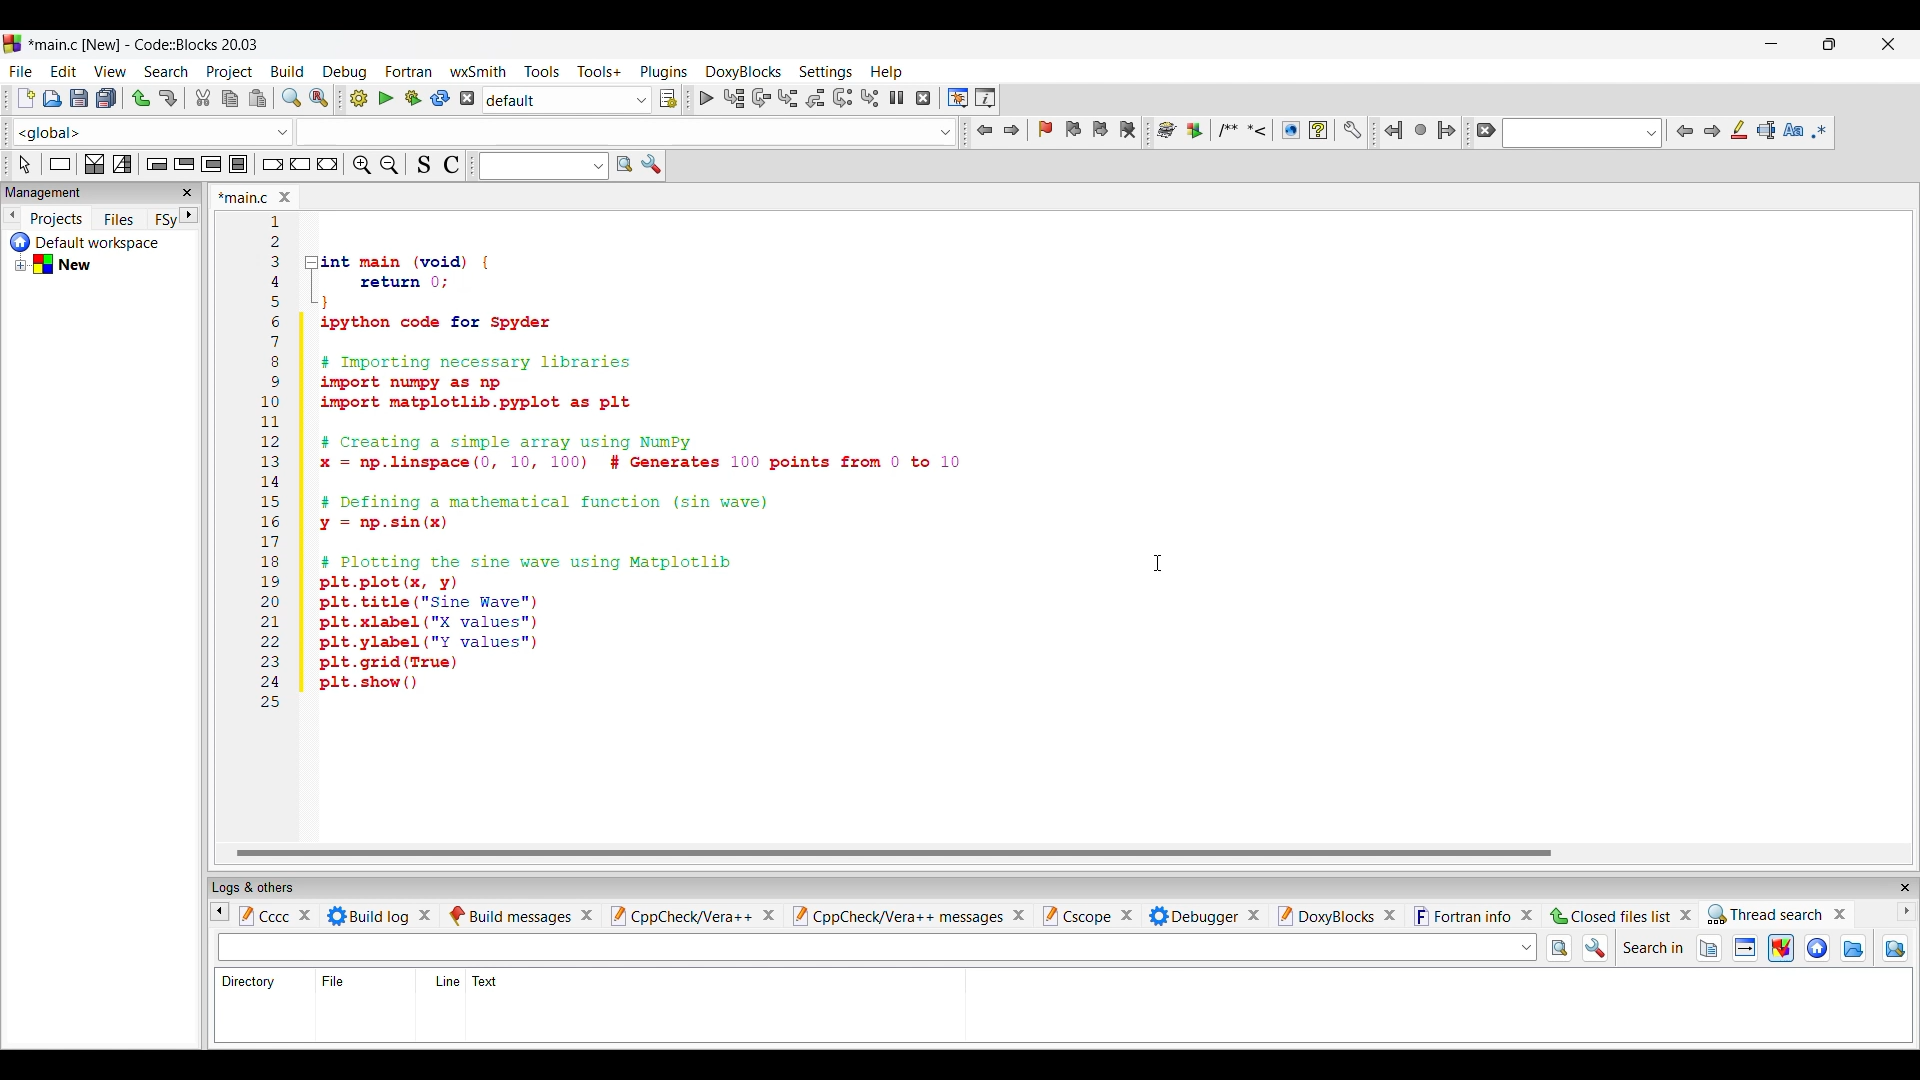 The height and width of the screenshot is (1080, 1920). I want to click on Use regex, so click(1821, 132).